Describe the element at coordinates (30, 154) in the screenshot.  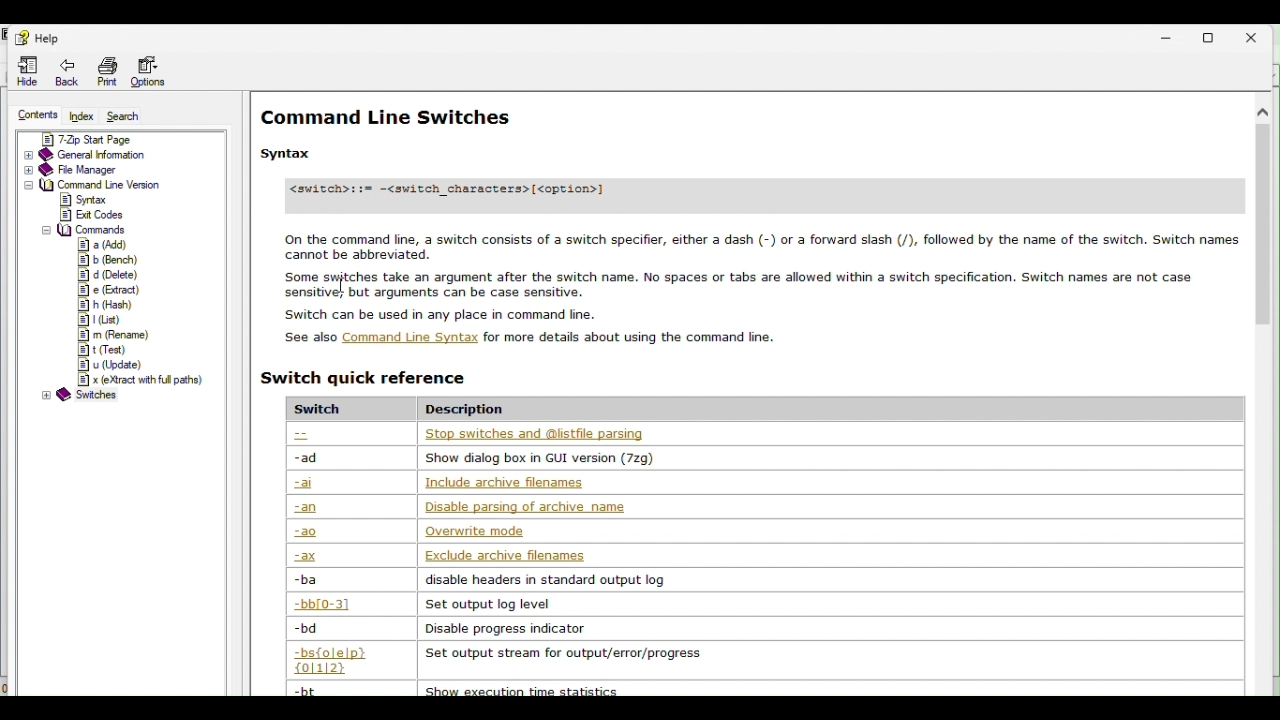
I see `expand` at that location.